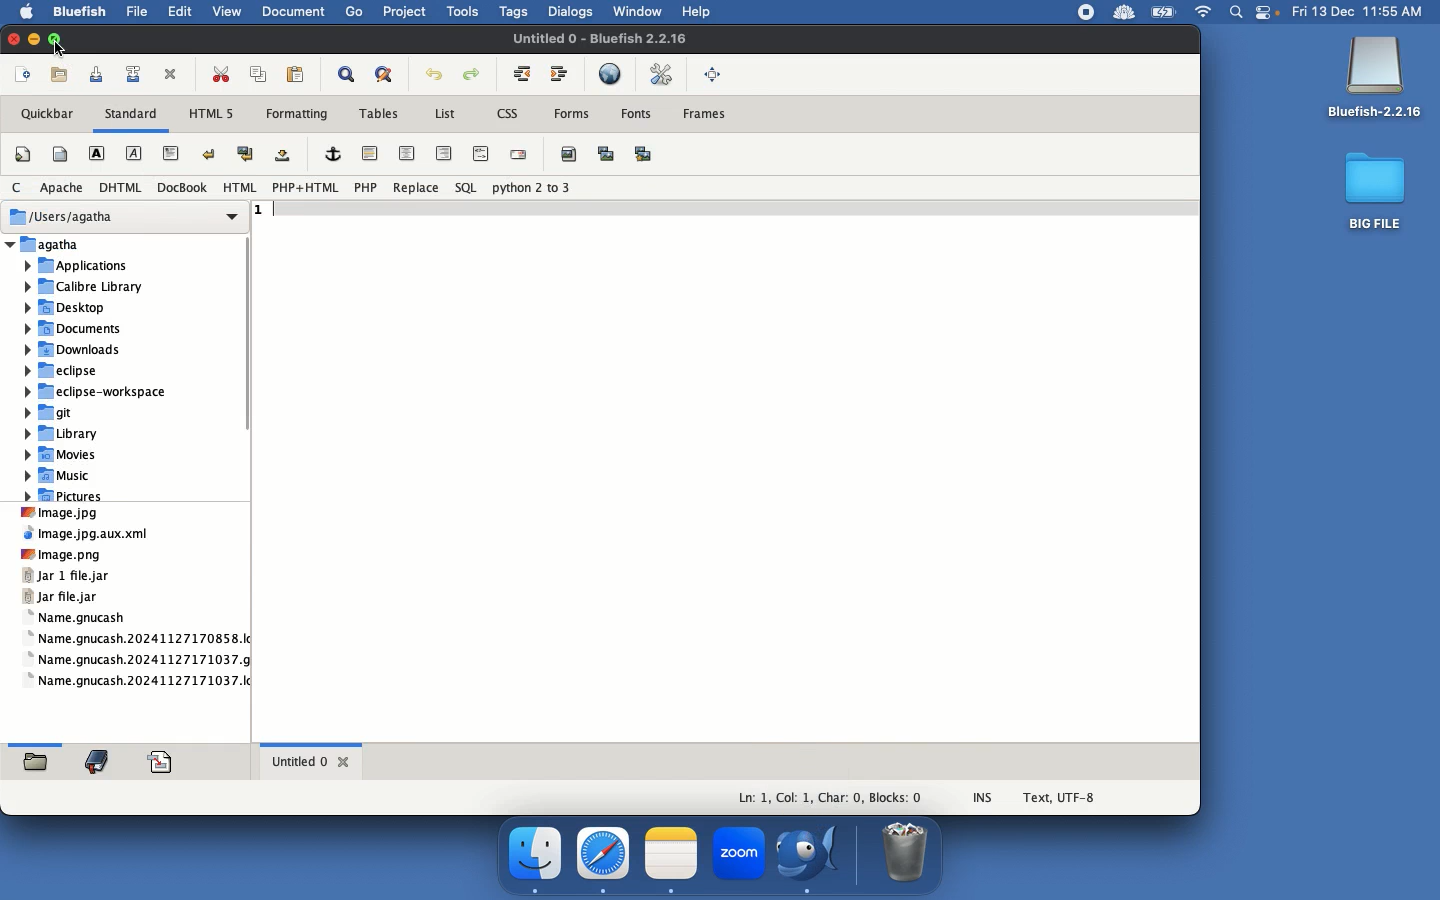  What do you see at coordinates (238, 185) in the screenshot?
I see `HTML` at bounding box center [238, 185].